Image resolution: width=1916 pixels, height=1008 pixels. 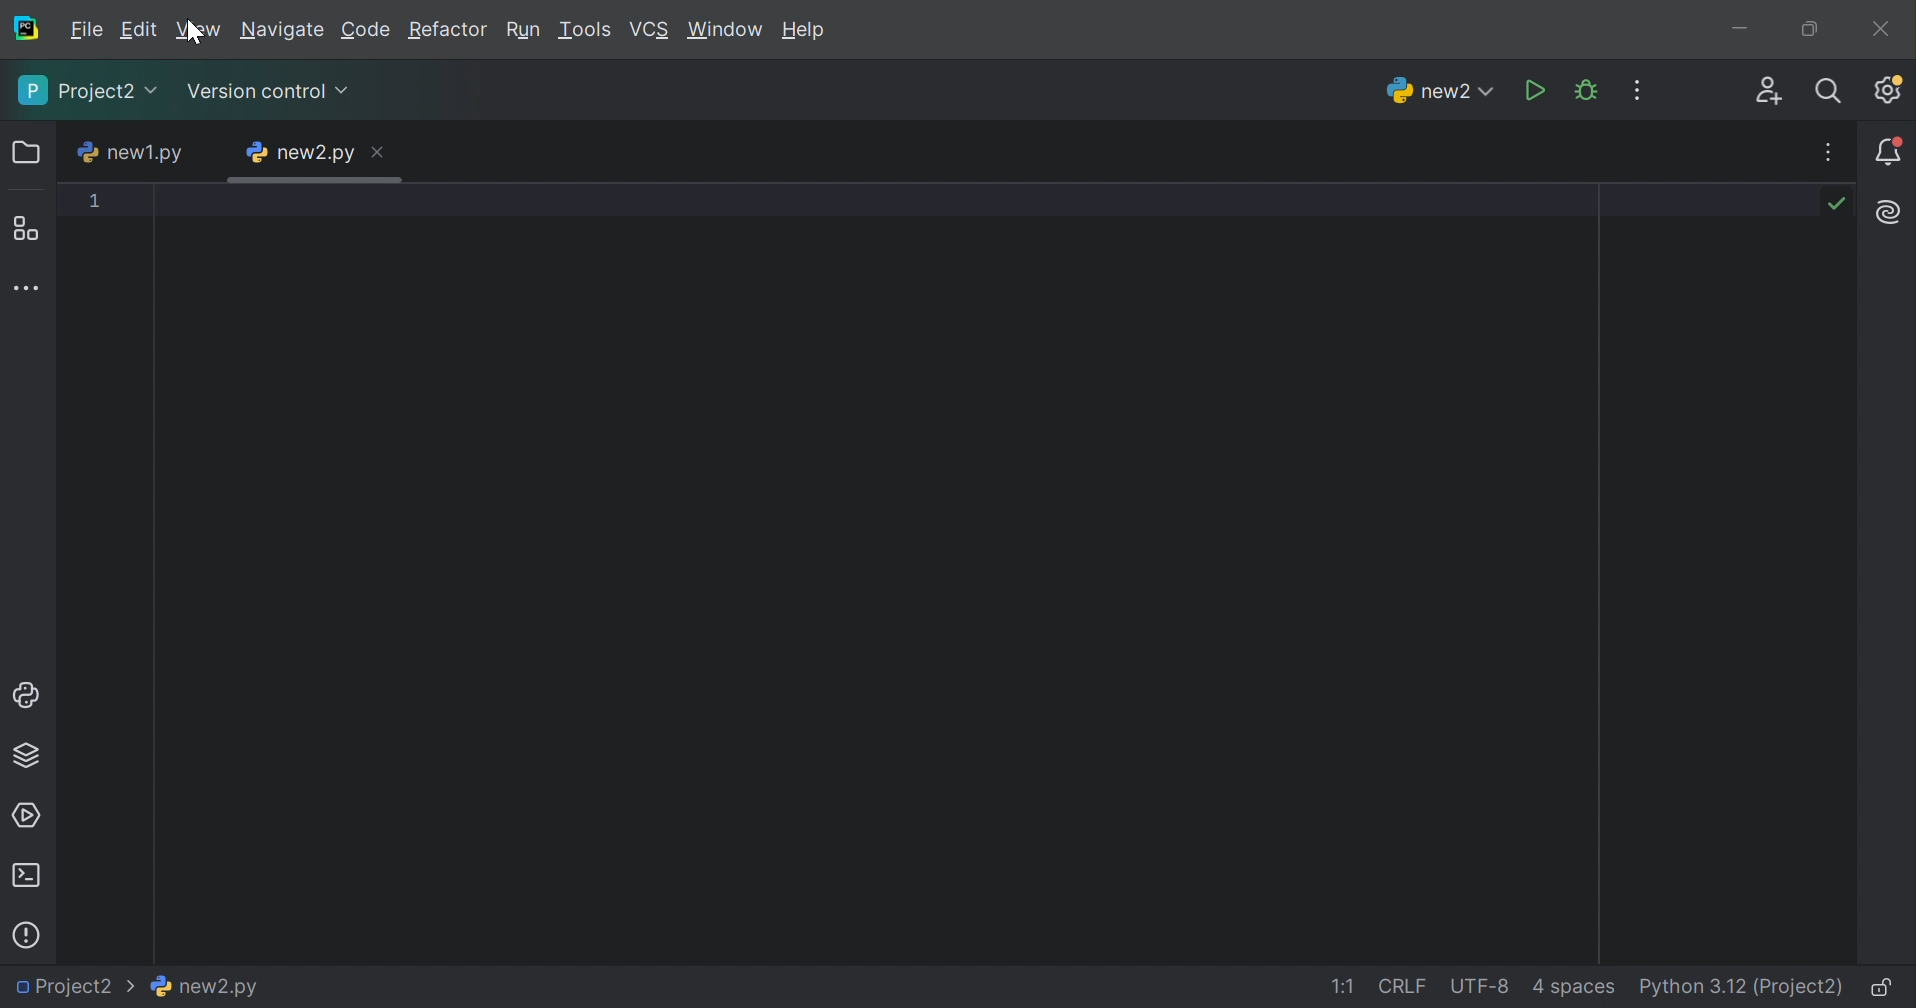 I want to click on new2.py, so click(x=206, y=983).